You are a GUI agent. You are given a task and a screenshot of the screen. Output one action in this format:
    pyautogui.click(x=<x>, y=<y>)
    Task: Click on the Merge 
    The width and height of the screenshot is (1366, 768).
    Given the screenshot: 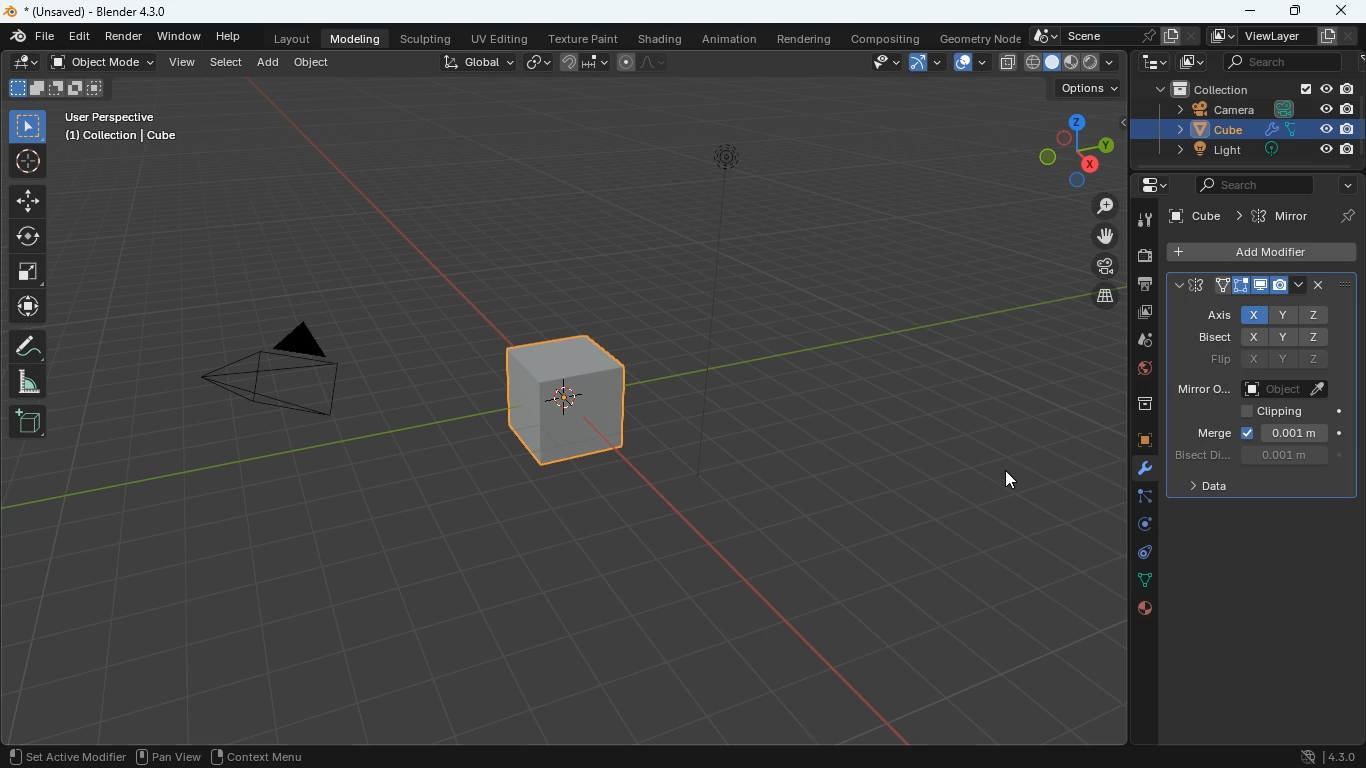 What is the action you would take?
    pyautogui.click(x=1213, y=431)
    